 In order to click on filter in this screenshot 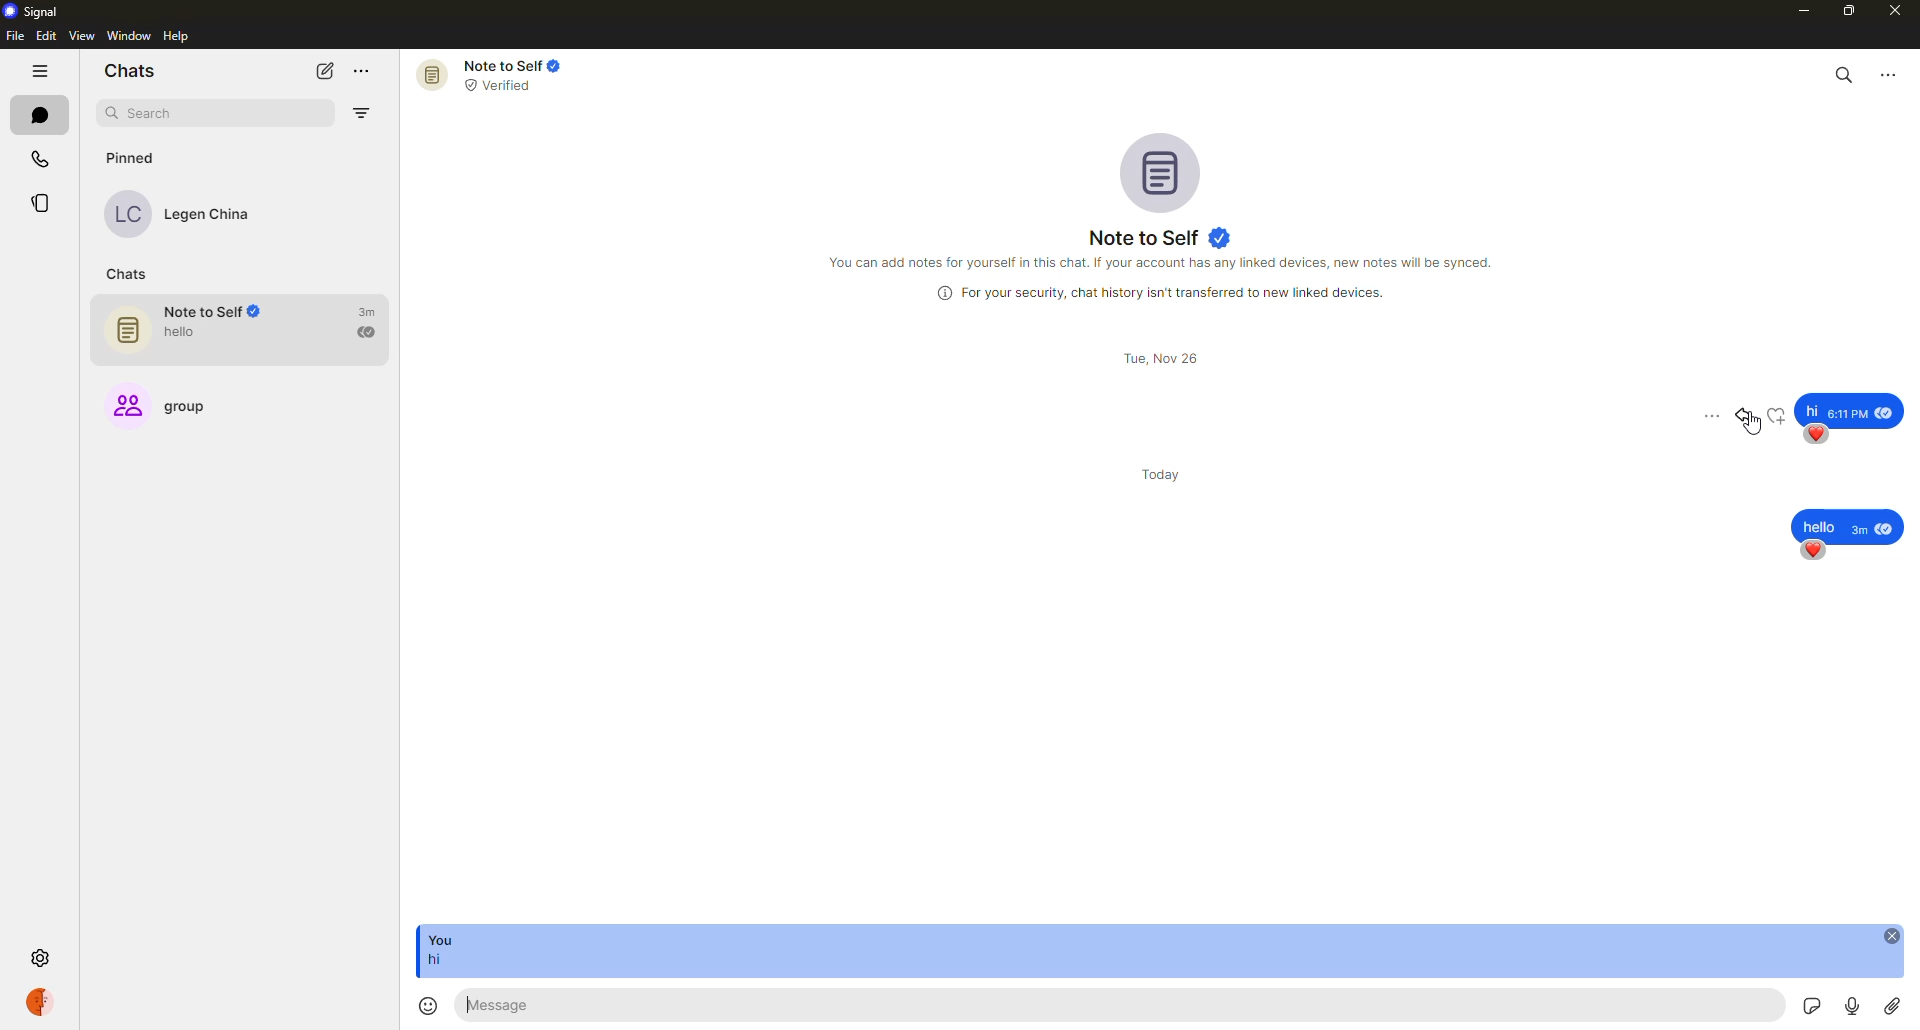, I will do `click(363, 116)`.